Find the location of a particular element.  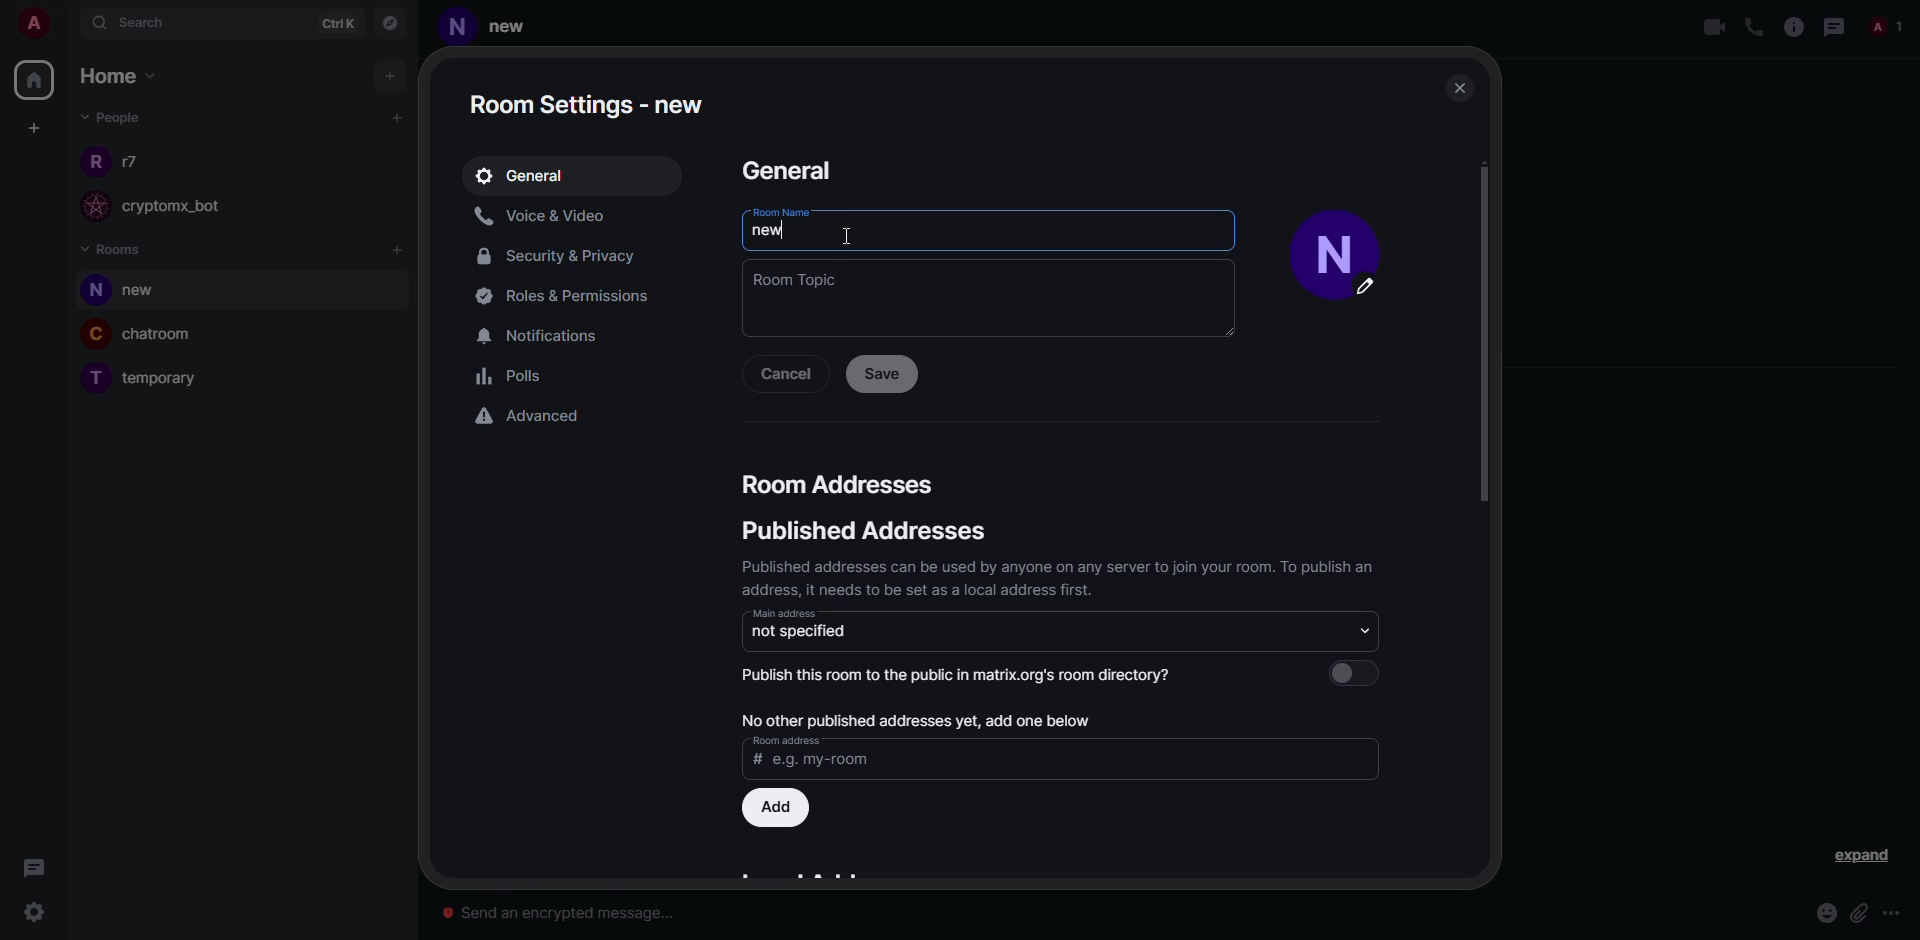

room topic is located at coordinates (796, 279).